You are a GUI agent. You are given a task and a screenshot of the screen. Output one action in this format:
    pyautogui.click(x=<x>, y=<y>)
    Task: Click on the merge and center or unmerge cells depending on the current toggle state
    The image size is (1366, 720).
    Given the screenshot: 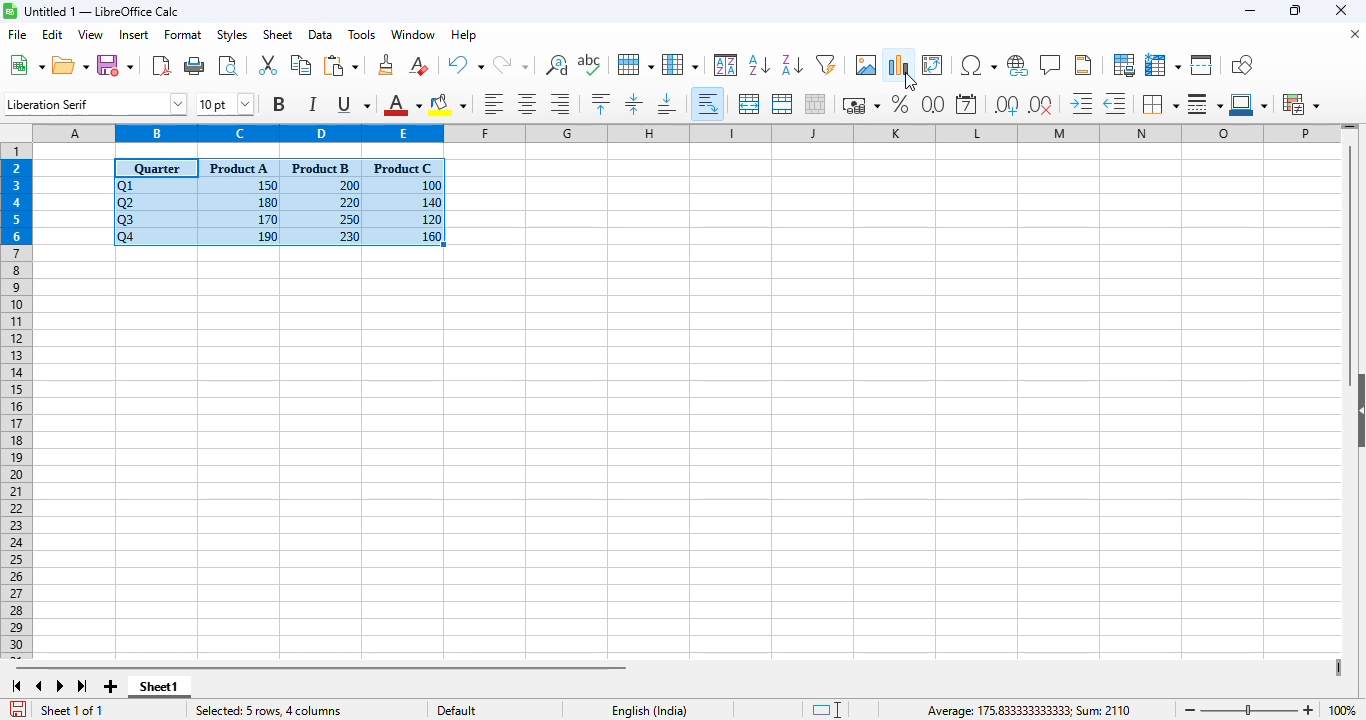 What is the action you would take?
    pyautogui.click(x=750, y=104)
    